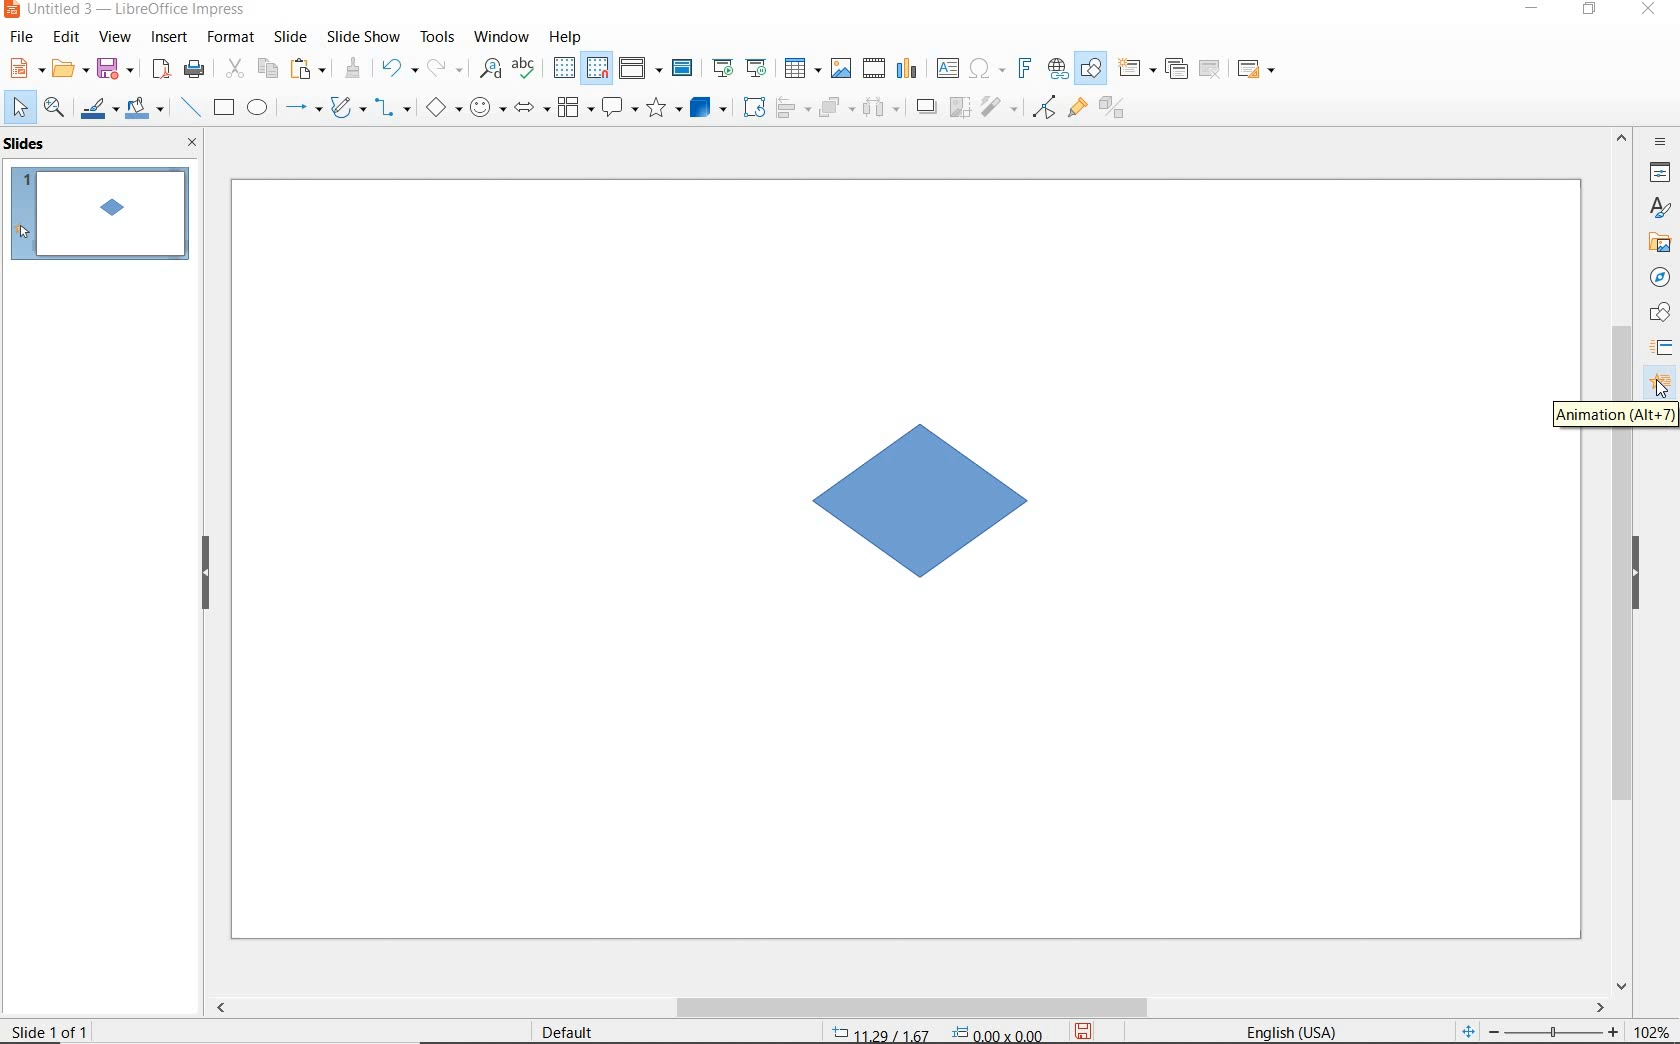 This screenshot has height=1044, width=1680. Describe the element at coordinates (576, 107) in the screenshot. I see `flowchart` at that location.